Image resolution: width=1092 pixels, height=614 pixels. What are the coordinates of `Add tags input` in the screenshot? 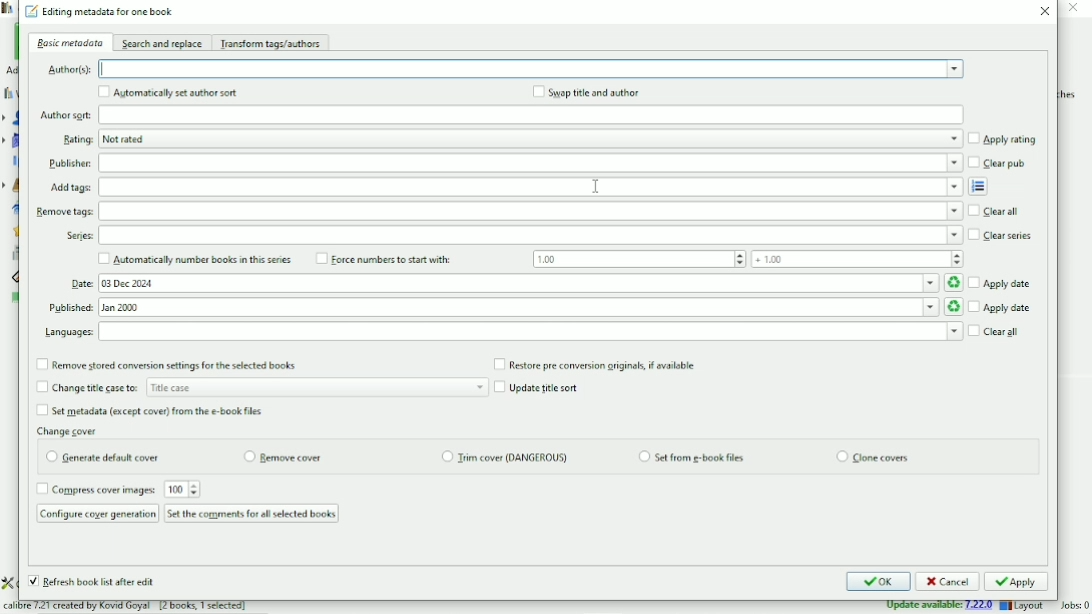 It's located at (528, 187).